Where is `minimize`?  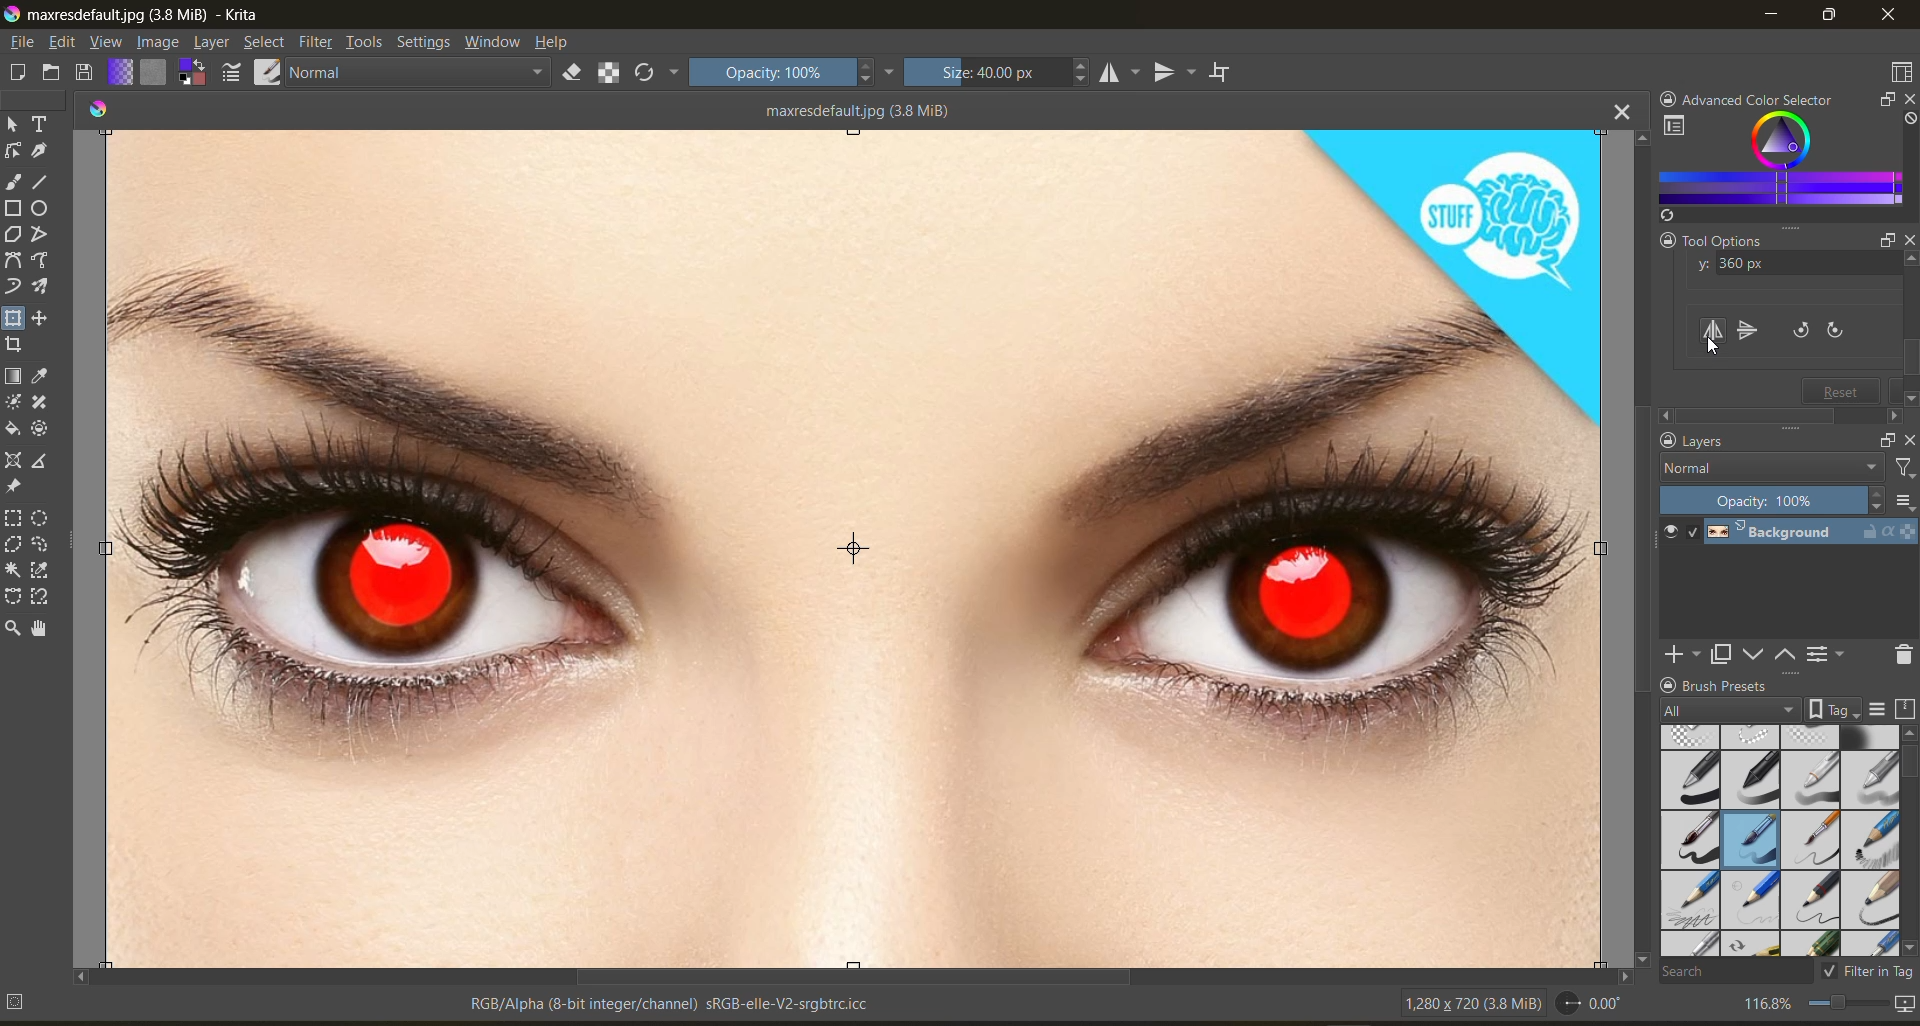
minimize is located at coordinates (1773, 18).